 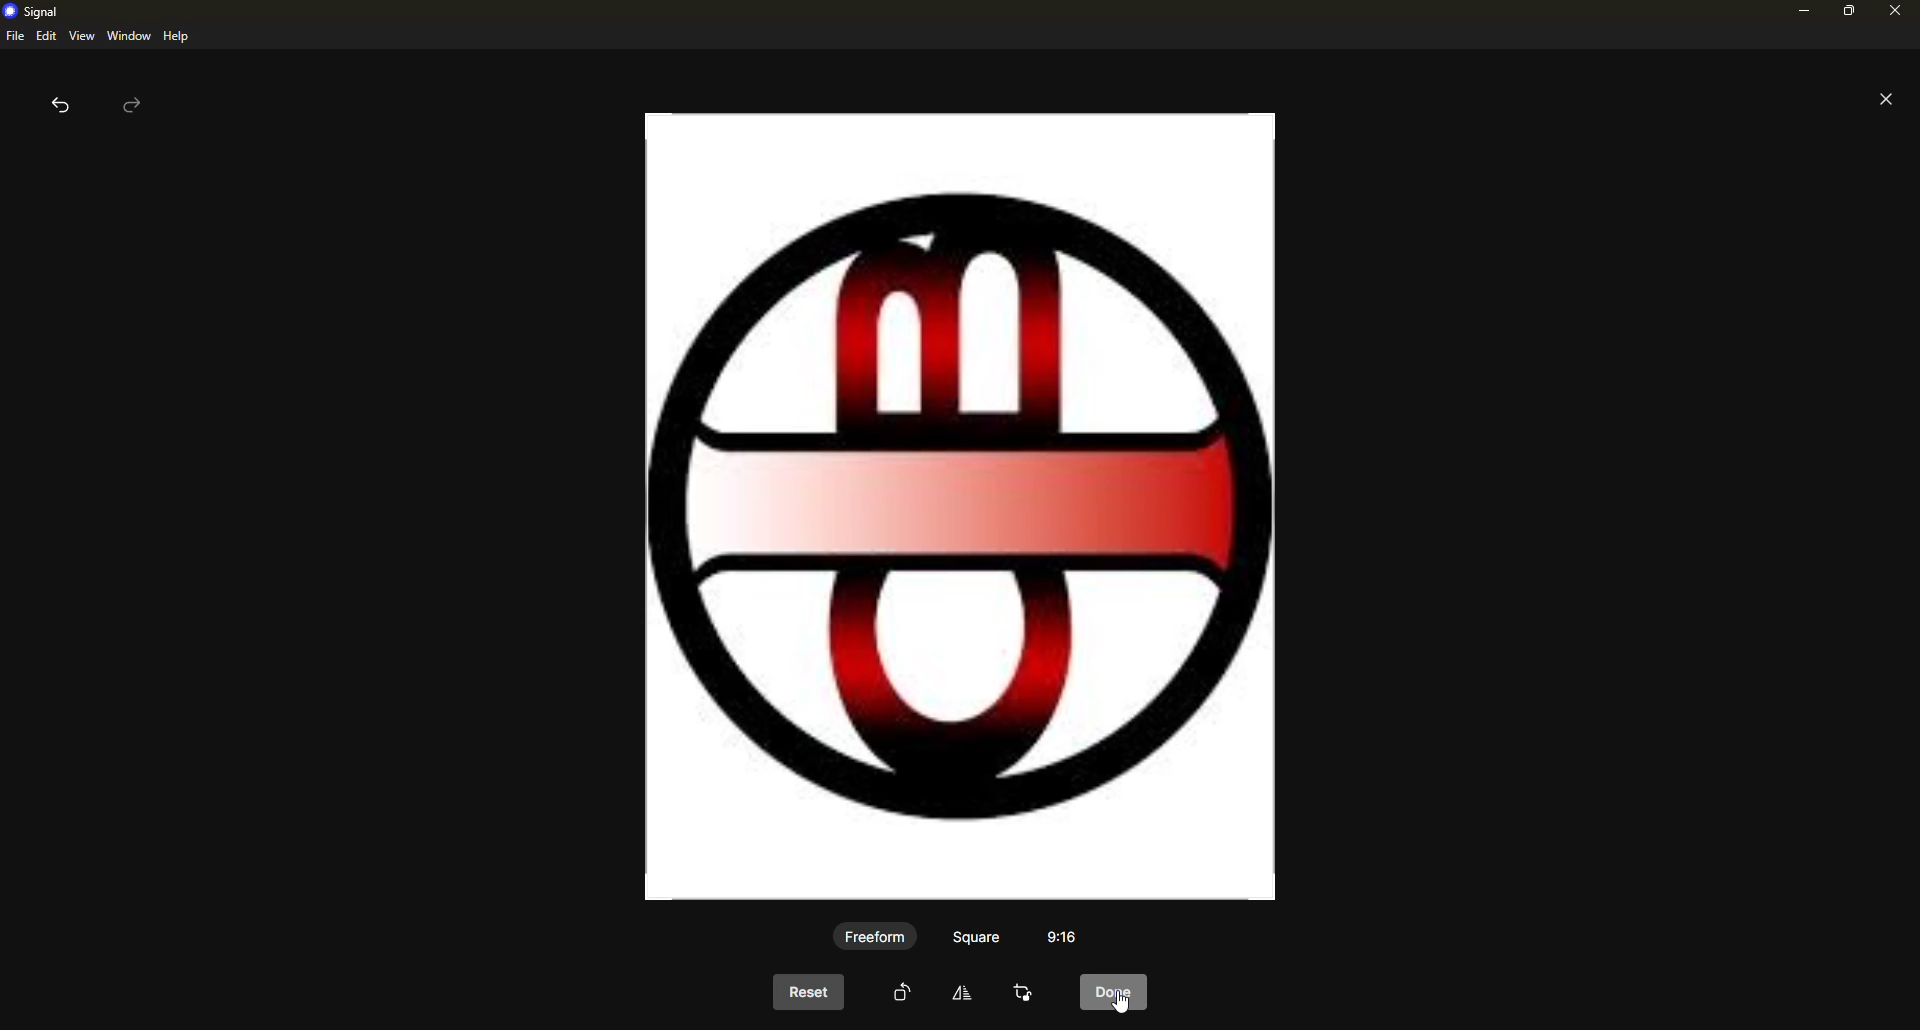 I want to click on reset, so click(x=807, y=992).